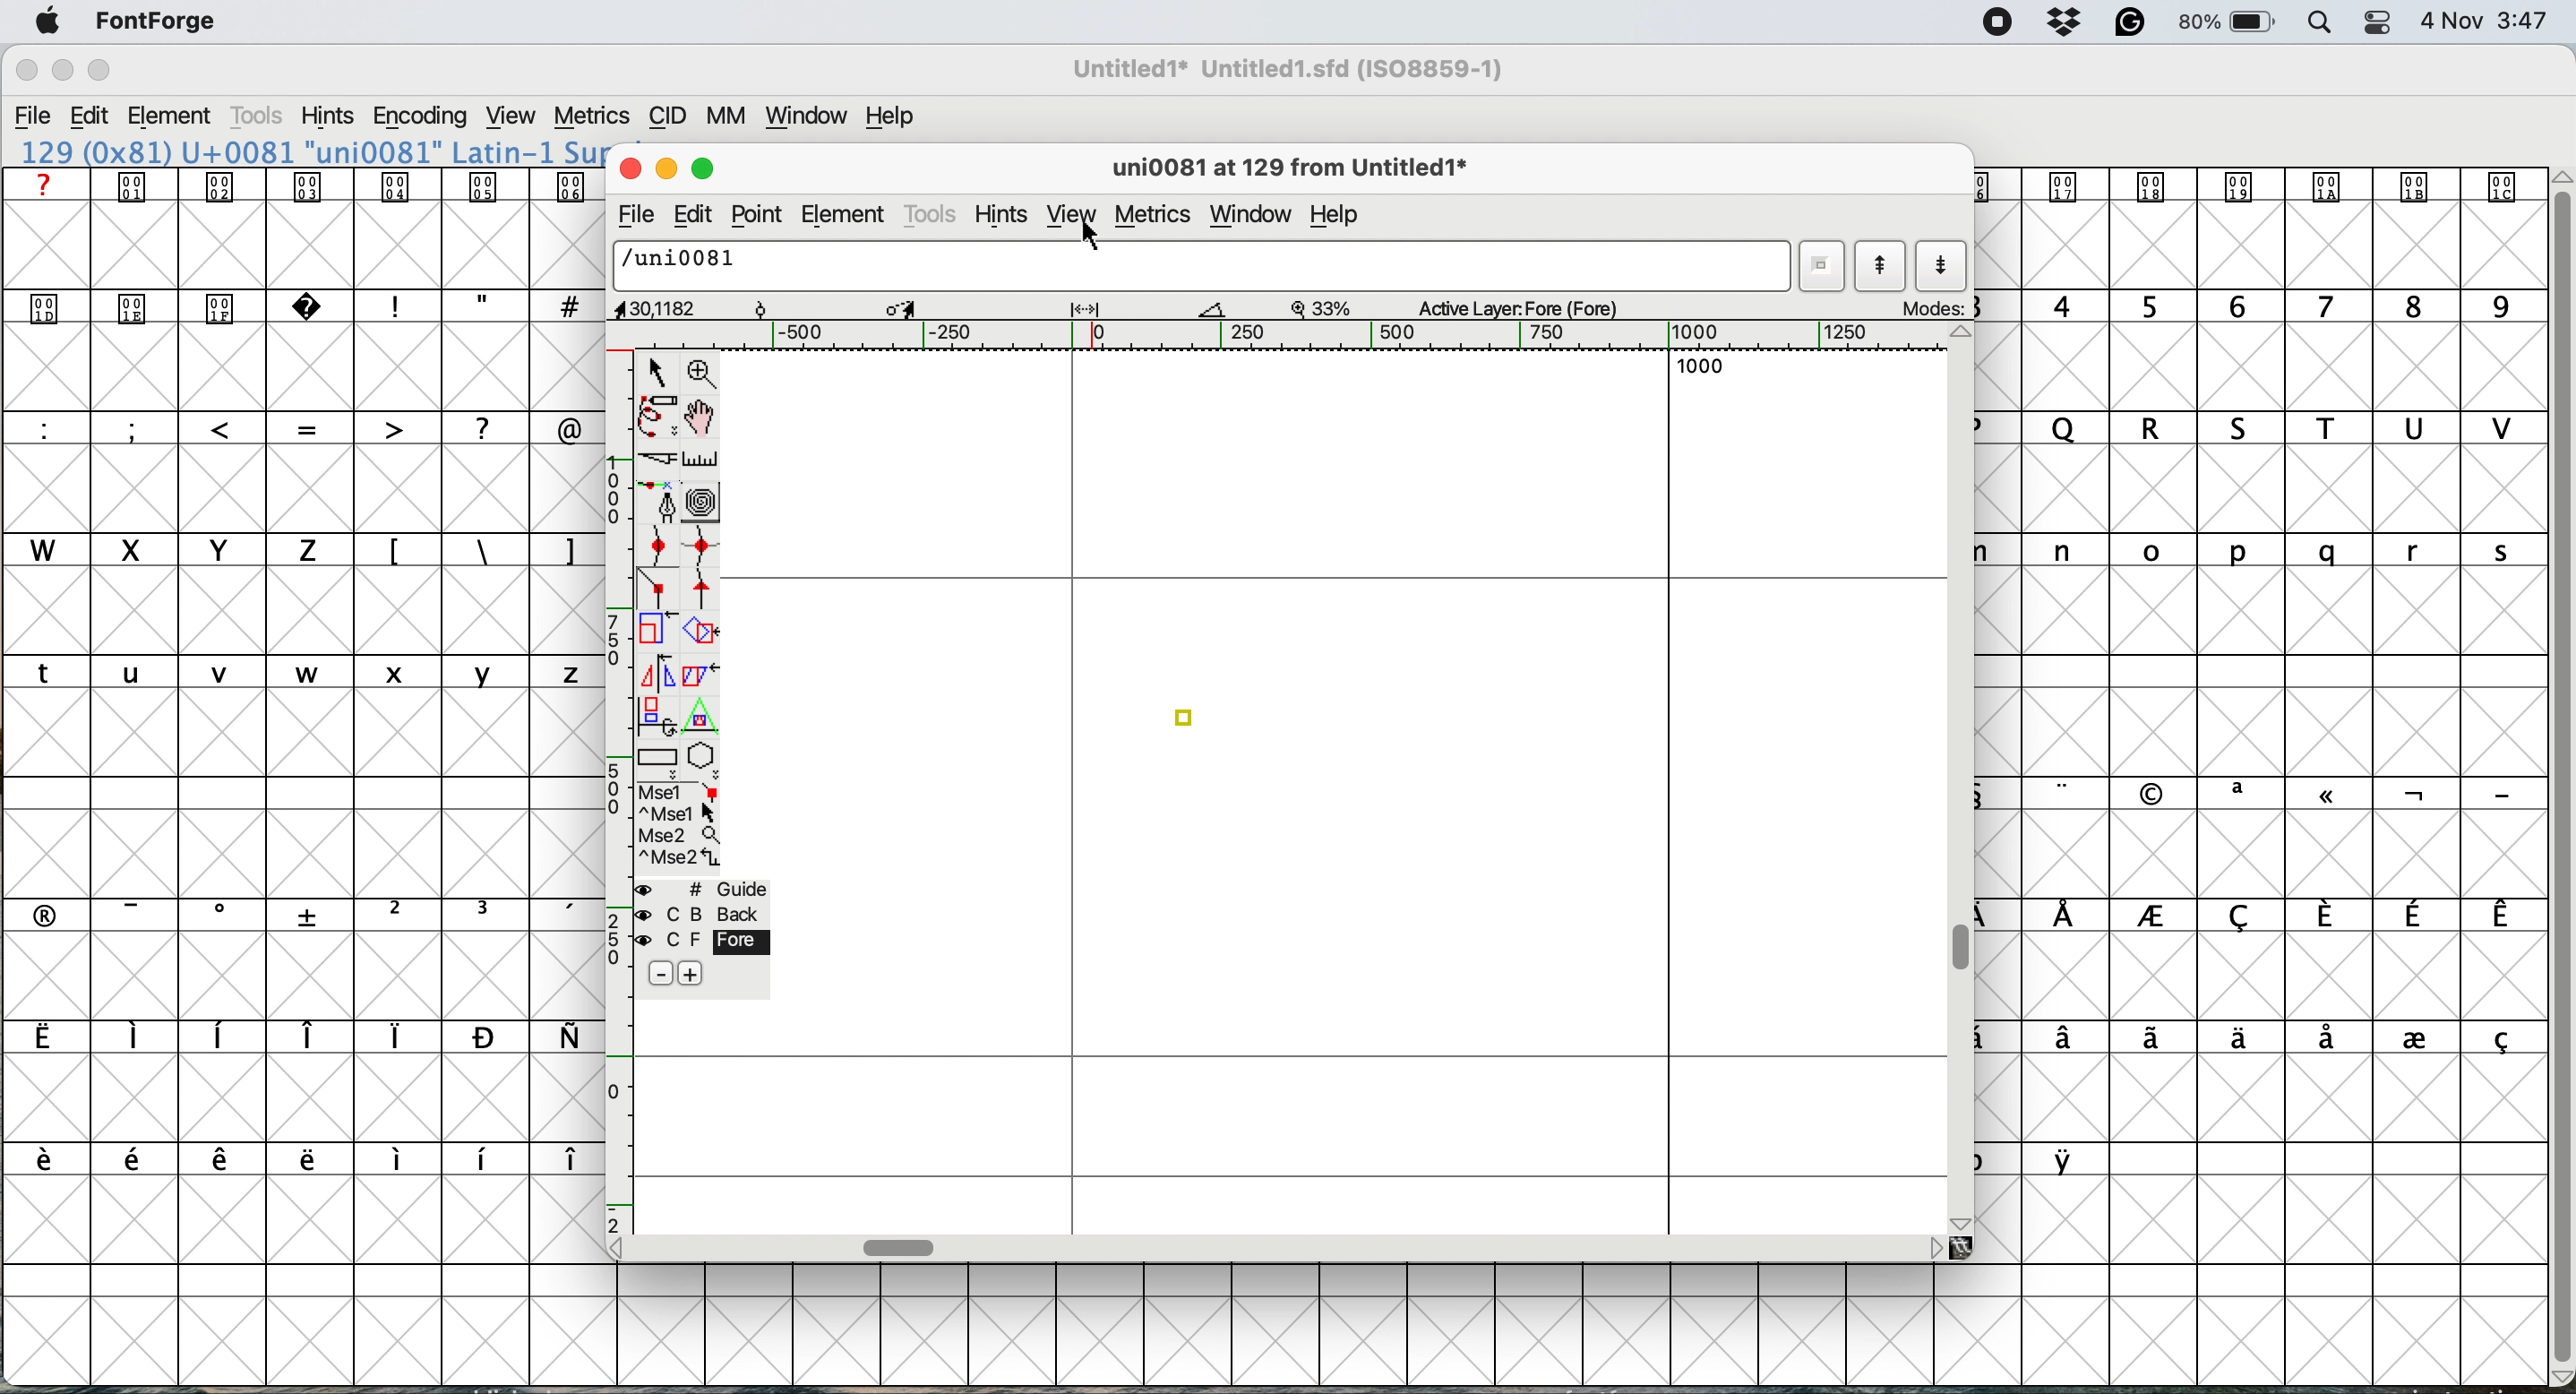 The width and height of the screenshot is (2576, 1394). What do you see at coordinates (1003, 213) in the screenshot?
I see `hints` at bounding box center [1003, 213].